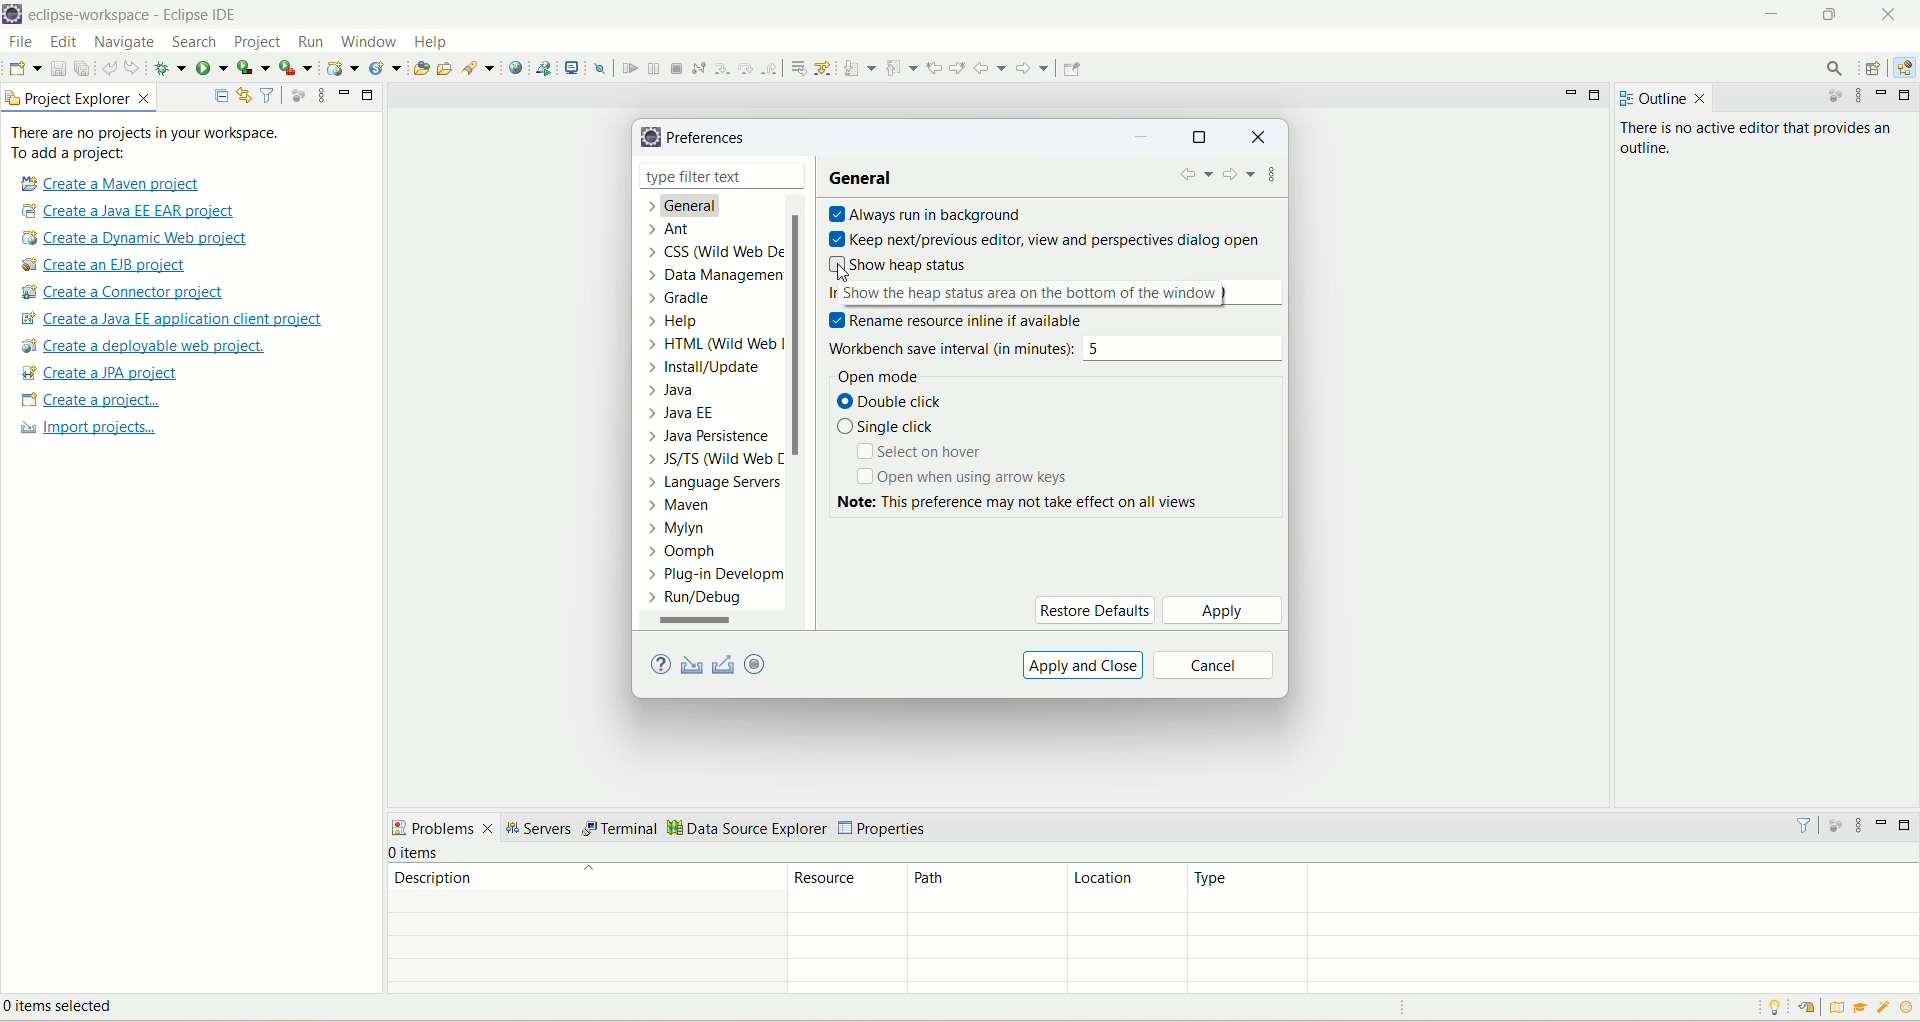 The height and width of the screenshot is (1022, 1920). What do you see at coordinates (658, 666) in the screenshot?
I see `help` at bounding box center [658, 666].